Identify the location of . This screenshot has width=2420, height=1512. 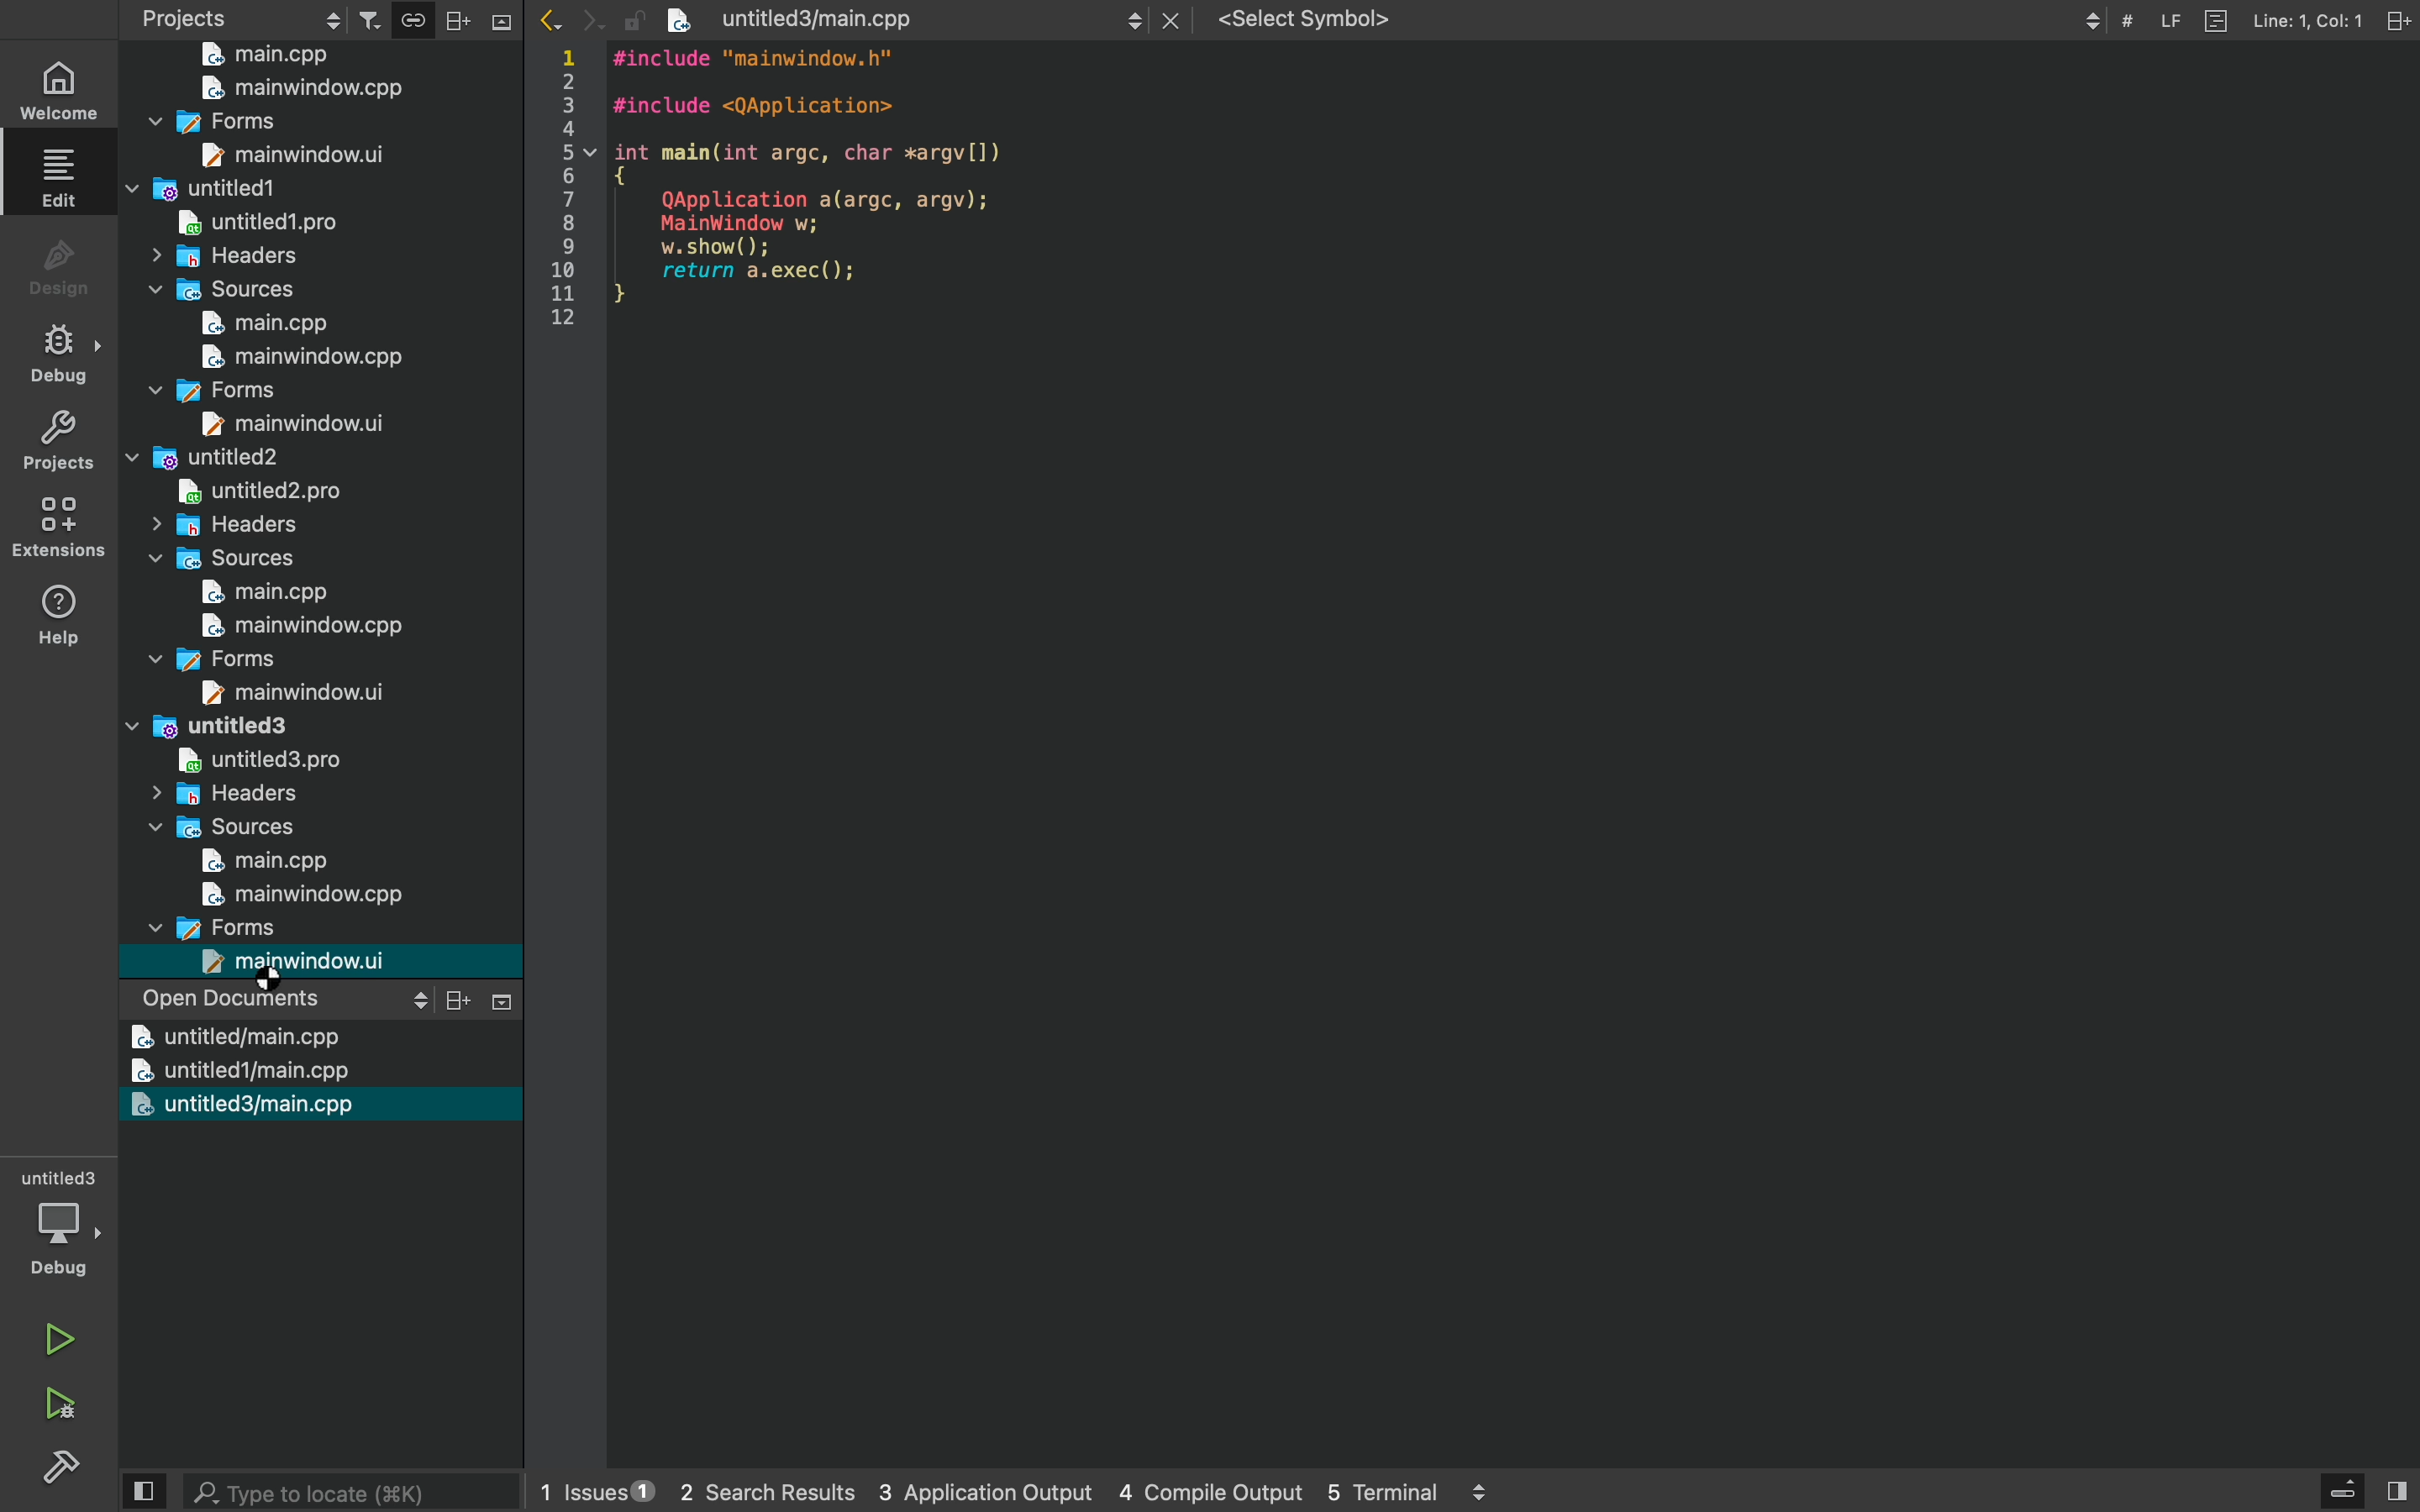
(2367, 1490).